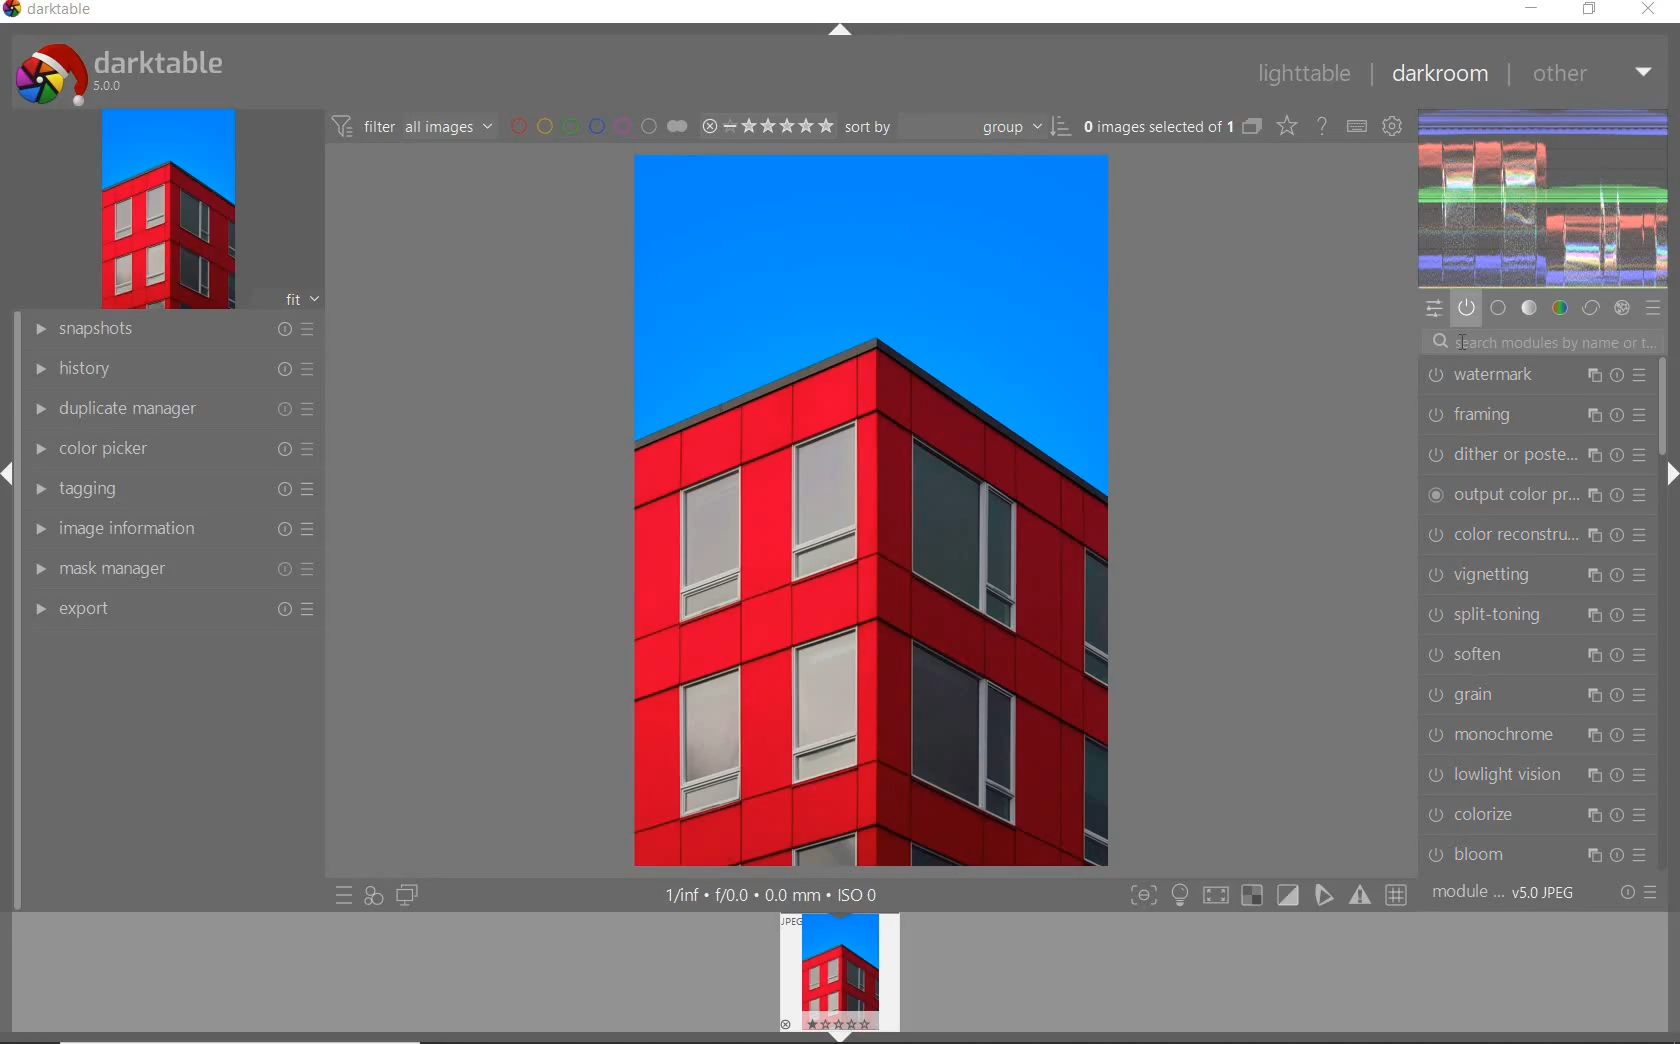  What do you see at coordinates (880, 512) in the screenshot?
I see `selected image` at bounding box center [880, 512].